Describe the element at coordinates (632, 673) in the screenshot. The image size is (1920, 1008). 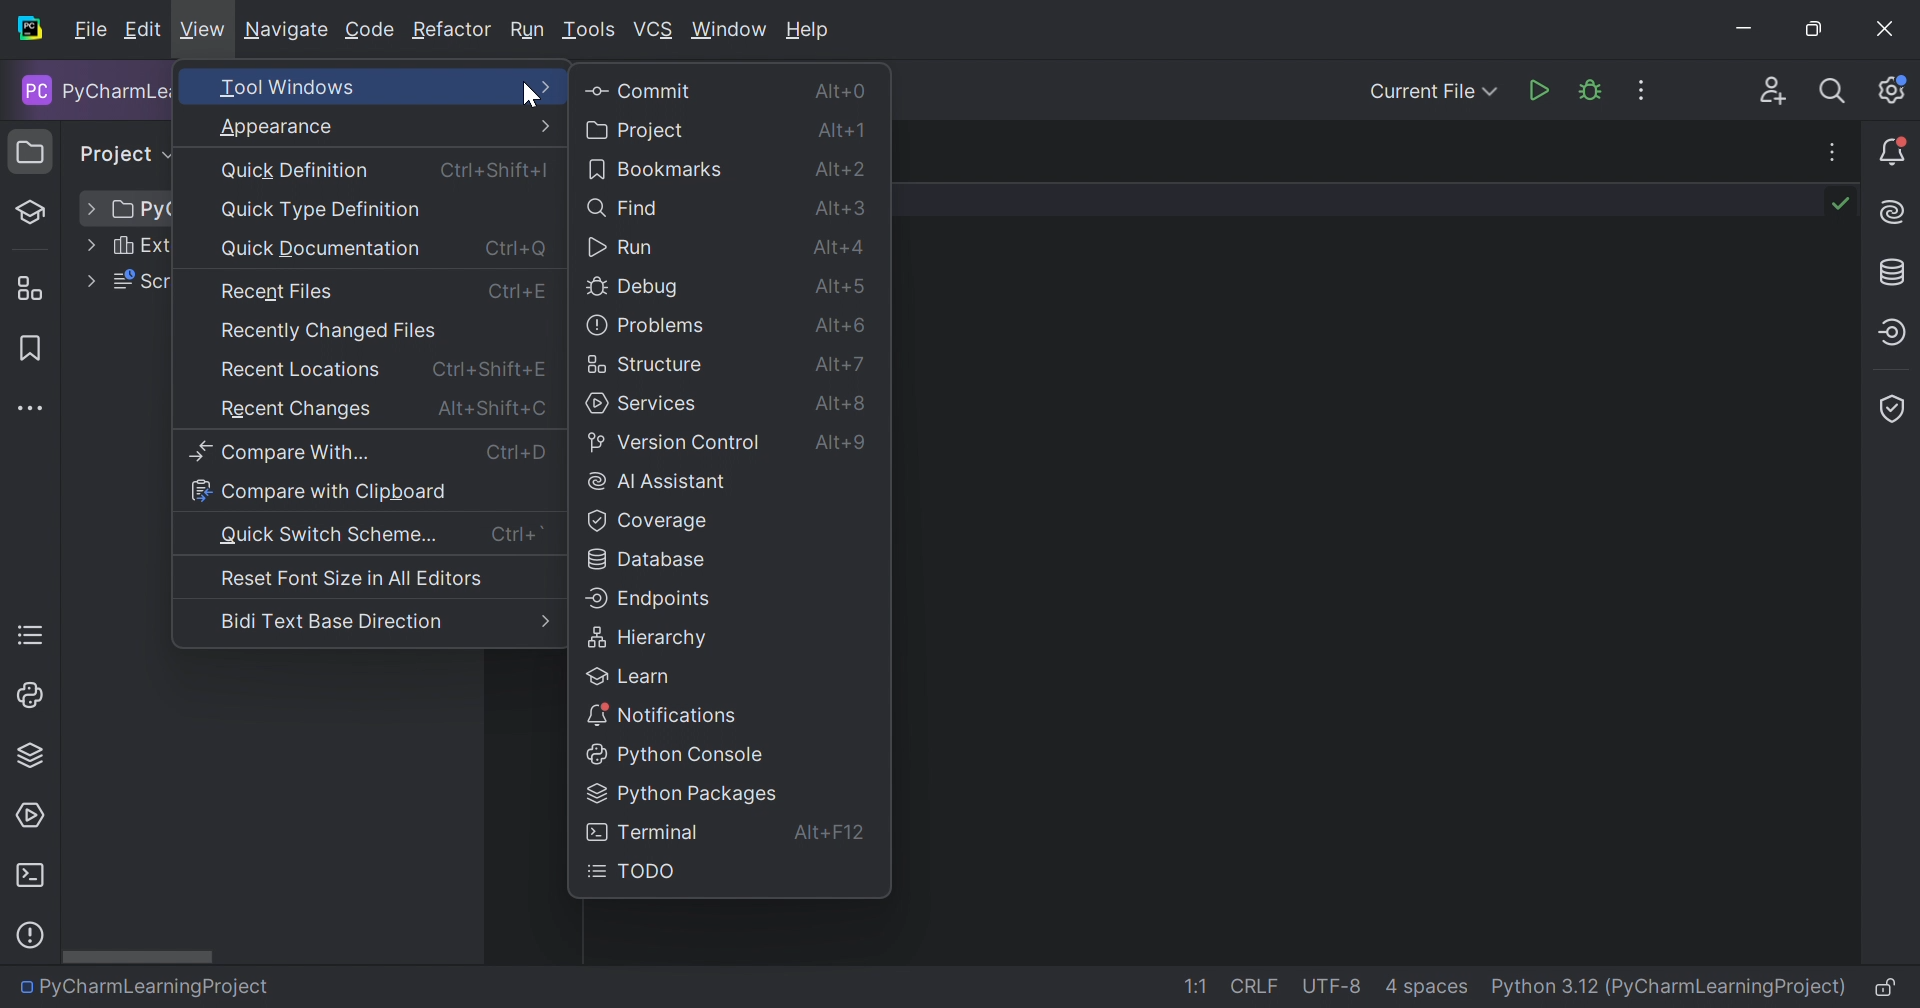
I see `Learn` at that location.